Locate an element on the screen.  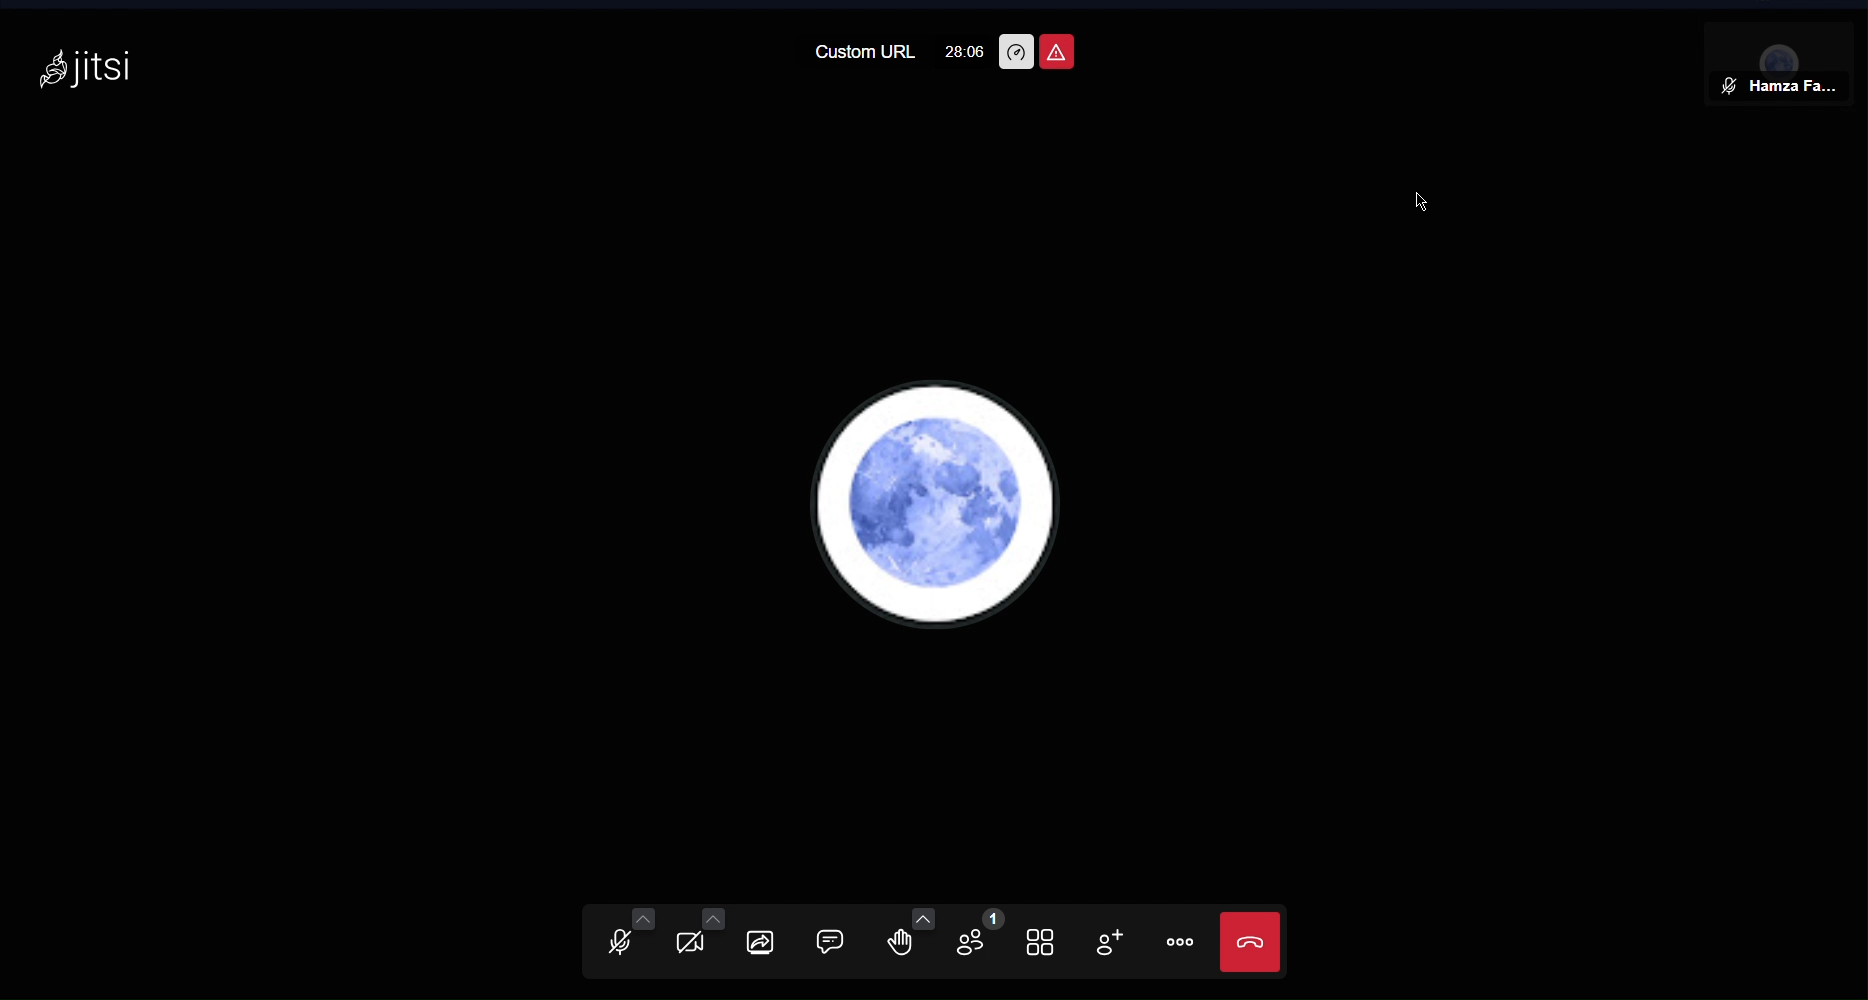
Video is located at coordinates (699, 939).